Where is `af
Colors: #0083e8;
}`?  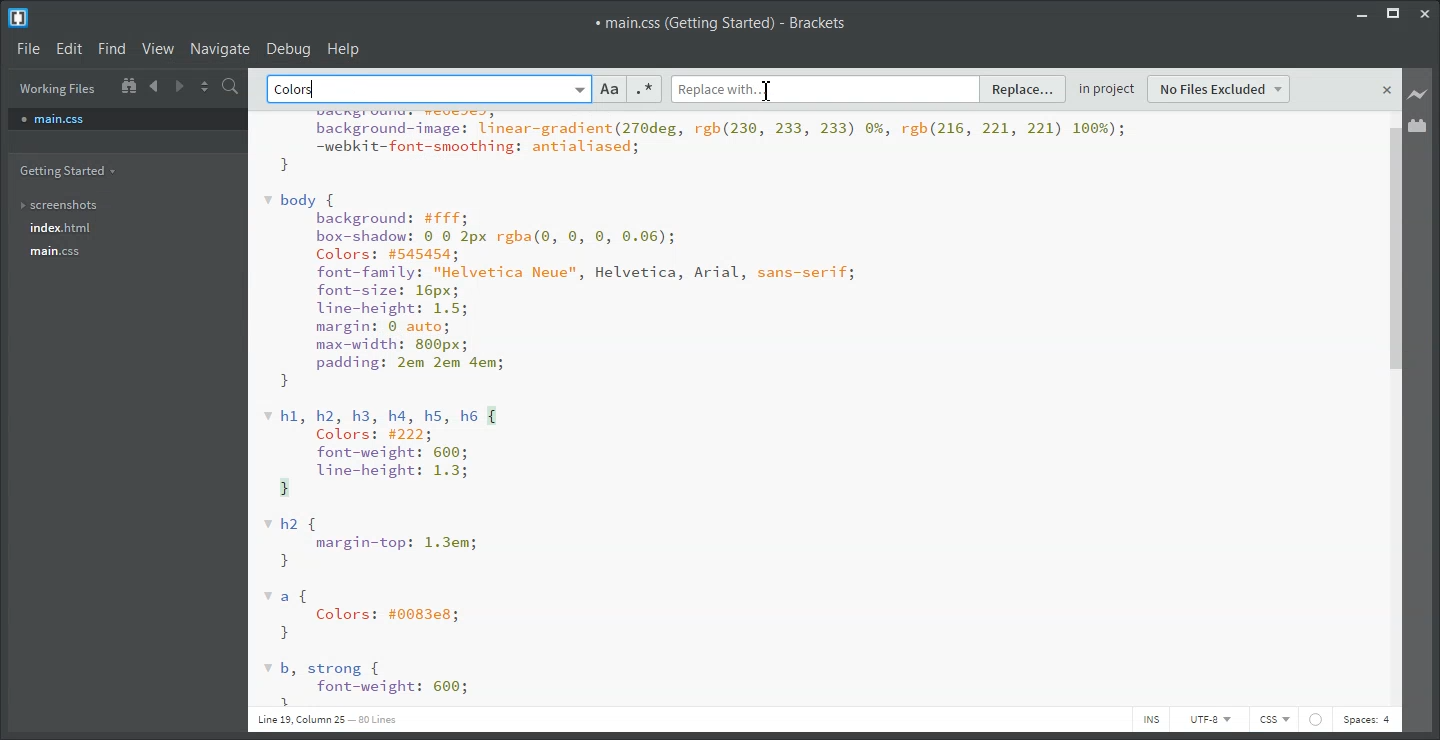 af
Colors: #0083e8;
} is located at coordinates (367, 615).